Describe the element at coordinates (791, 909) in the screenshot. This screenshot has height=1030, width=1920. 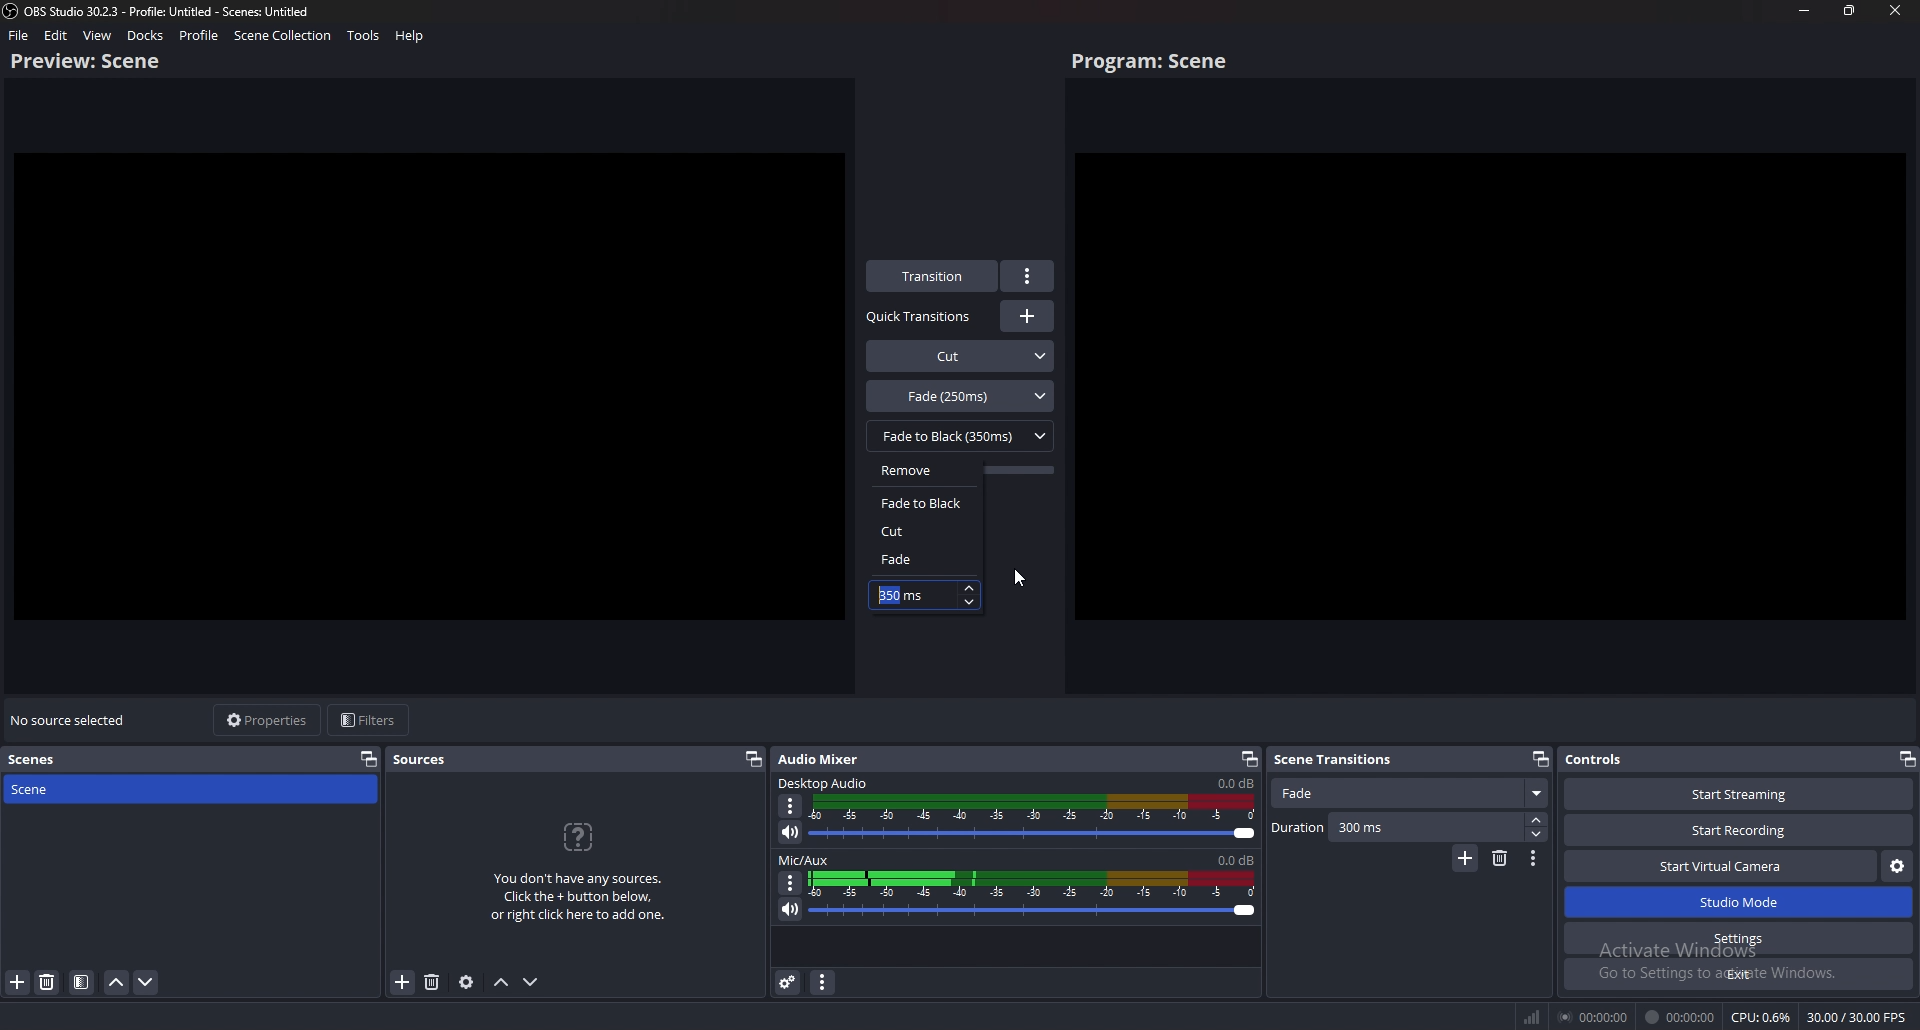
I see `mute` at that location.